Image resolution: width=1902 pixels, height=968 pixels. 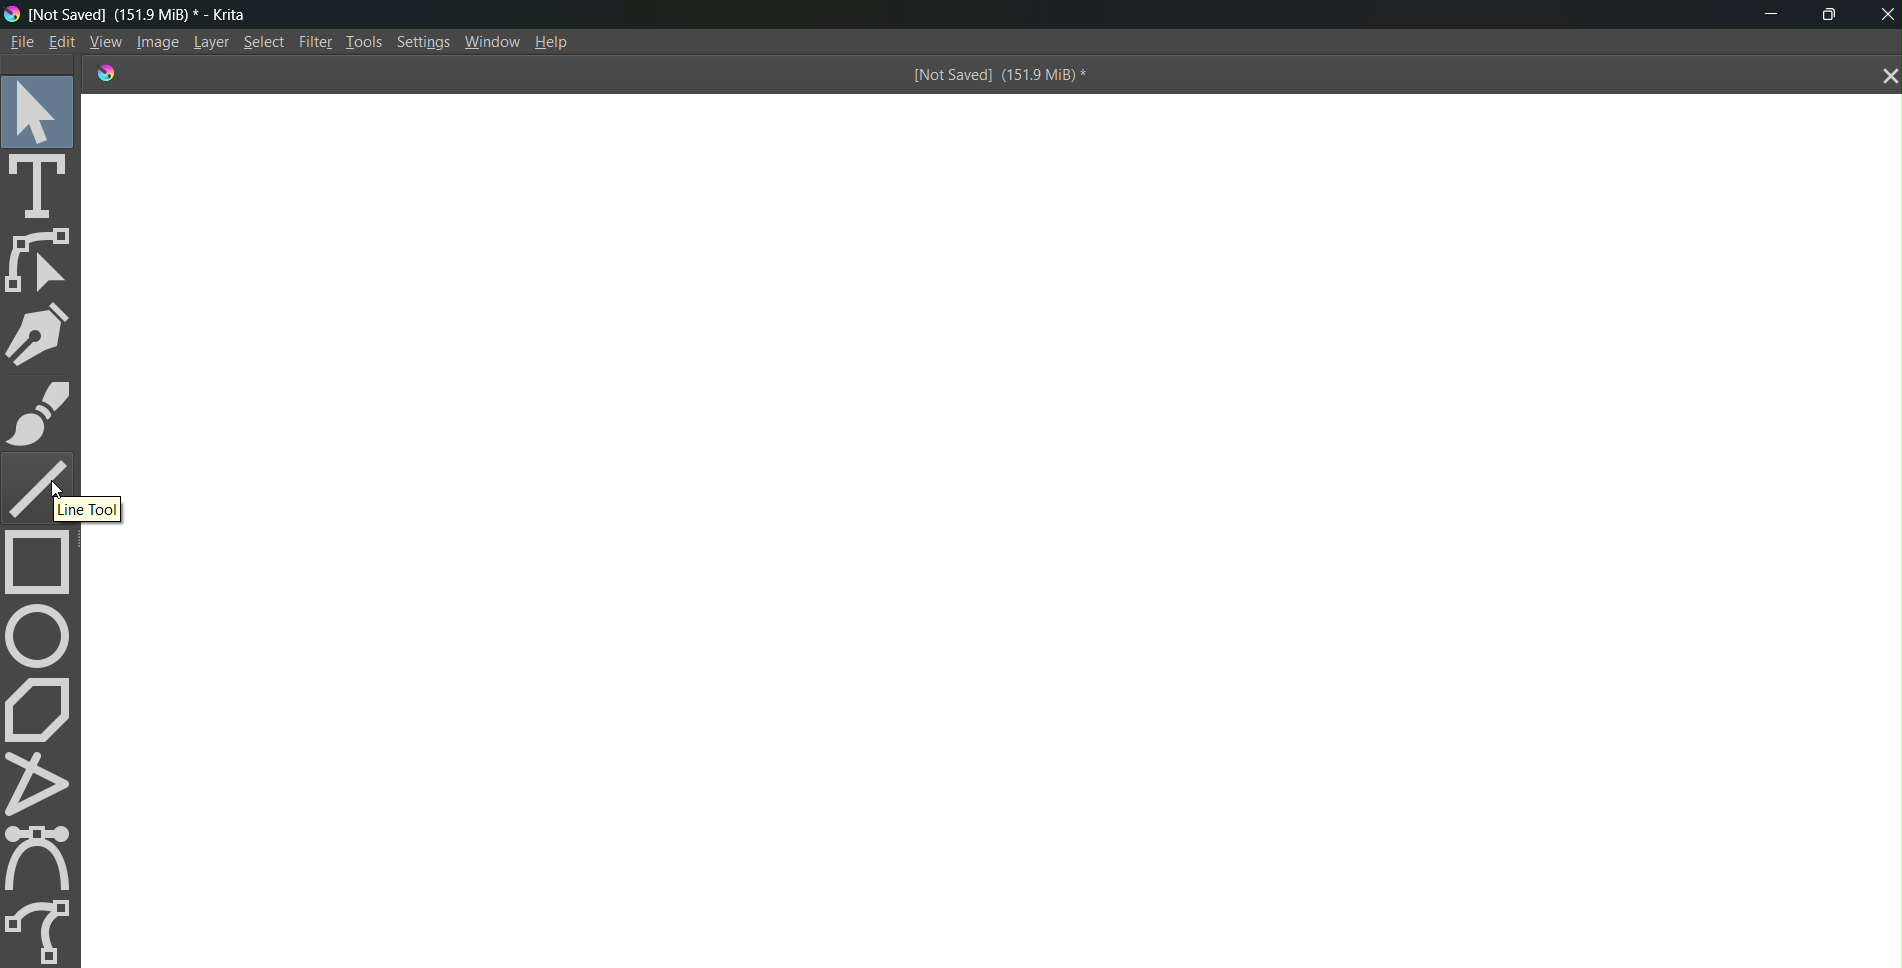 I want to click on line, so click(x=30, y=485).